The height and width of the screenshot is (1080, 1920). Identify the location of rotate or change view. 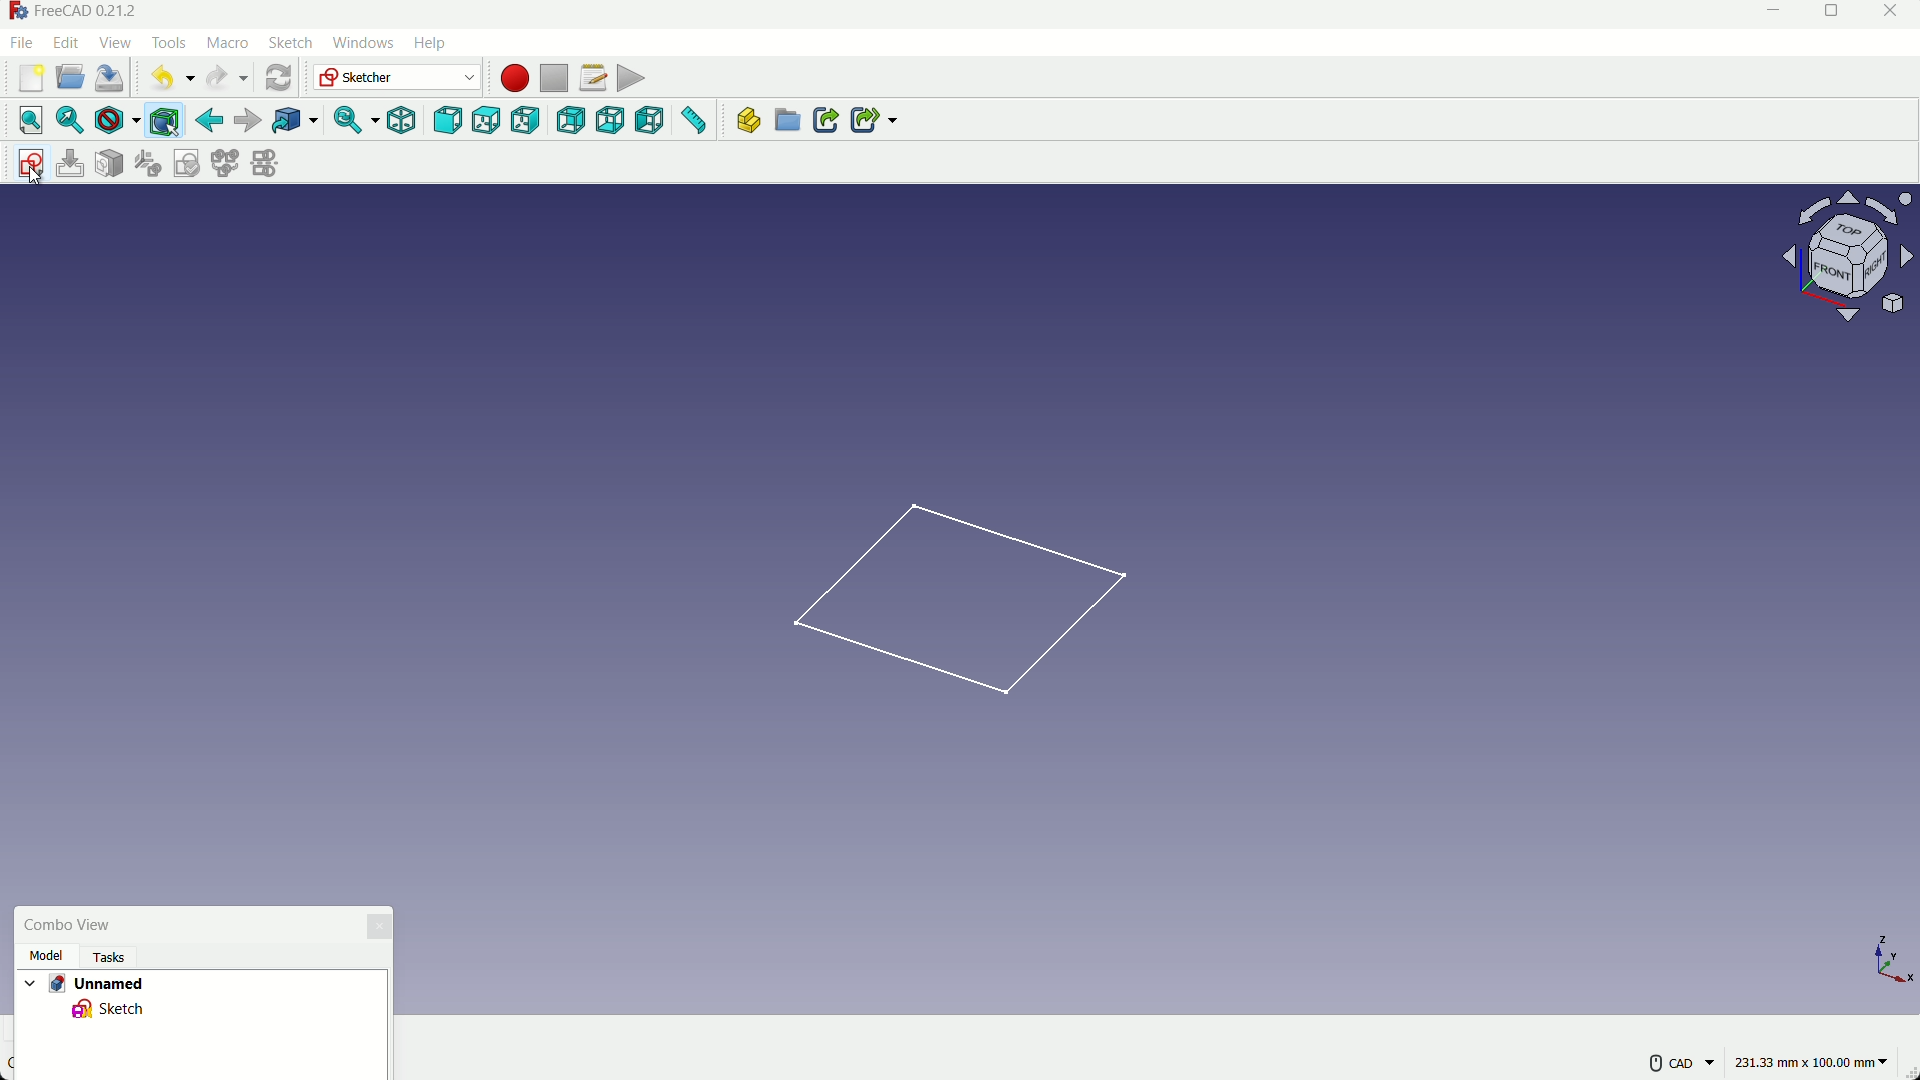
(1850, 254).